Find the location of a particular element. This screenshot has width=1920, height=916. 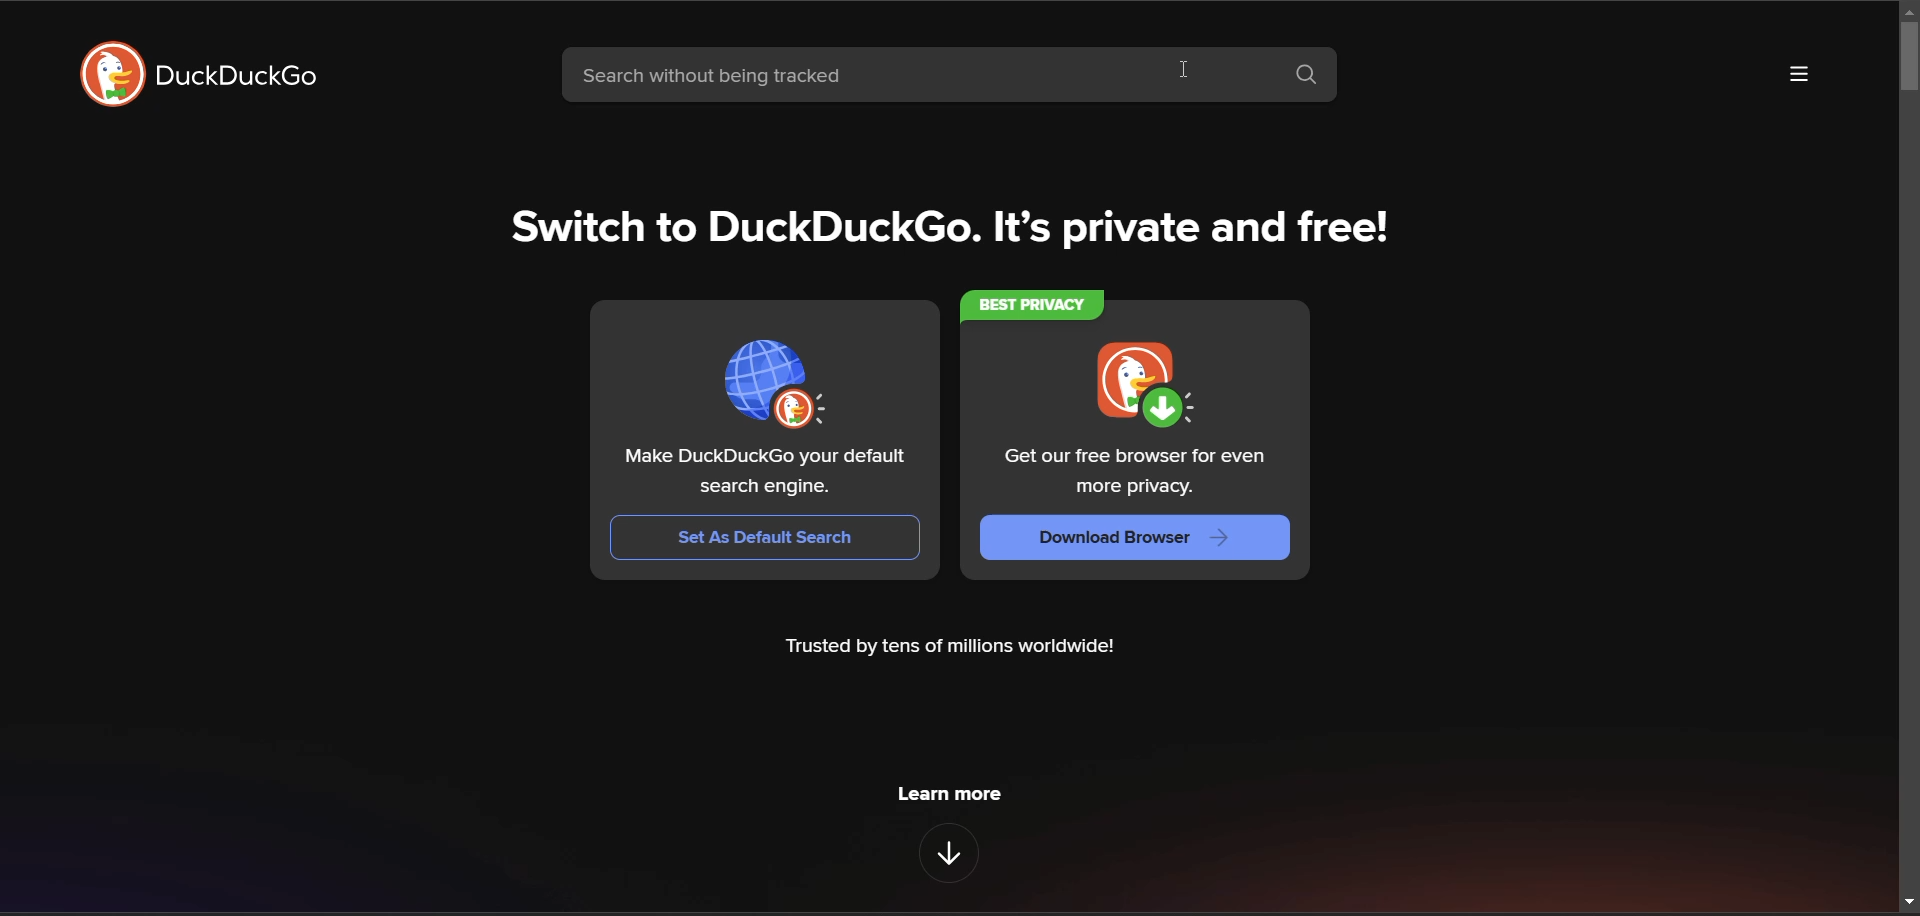

Get our free browser for even more privacy. is located at coordinates (1137, 472).